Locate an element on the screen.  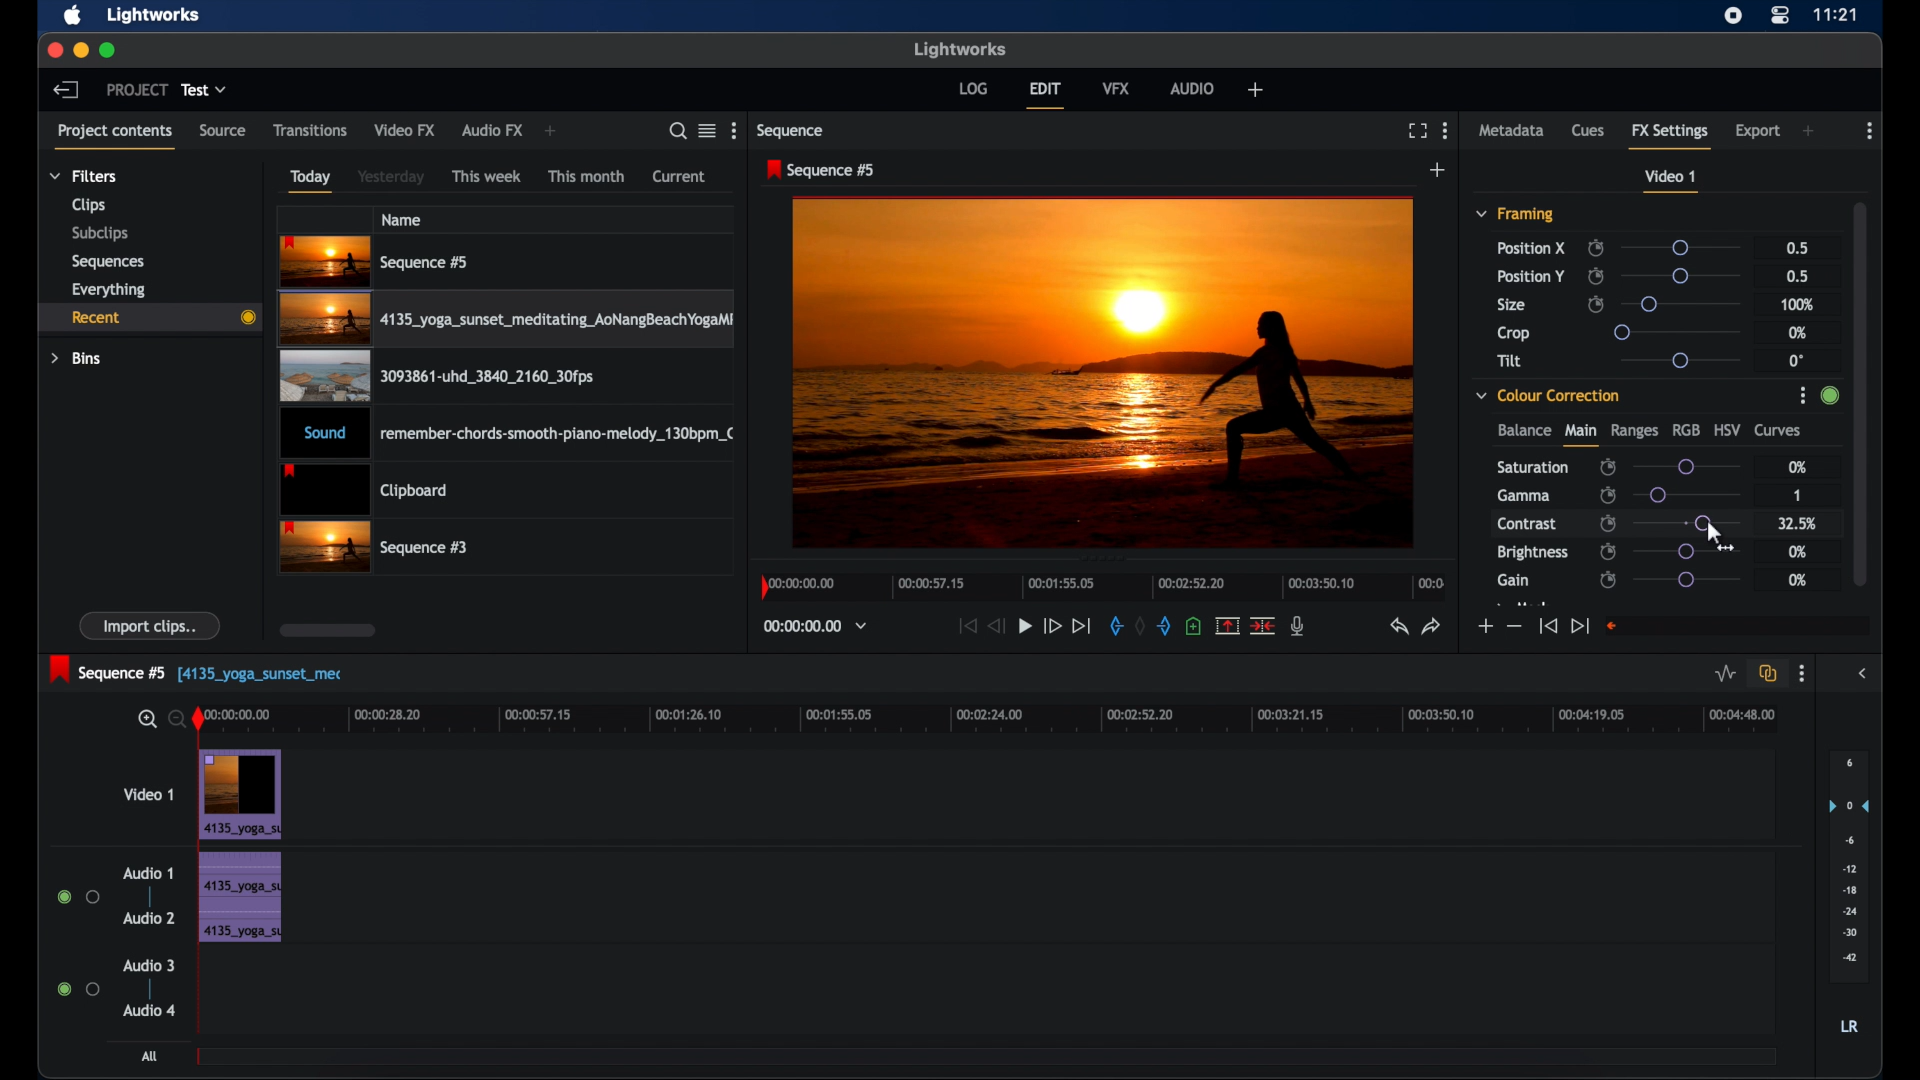
lightworks is located at coordinates (154, 14).